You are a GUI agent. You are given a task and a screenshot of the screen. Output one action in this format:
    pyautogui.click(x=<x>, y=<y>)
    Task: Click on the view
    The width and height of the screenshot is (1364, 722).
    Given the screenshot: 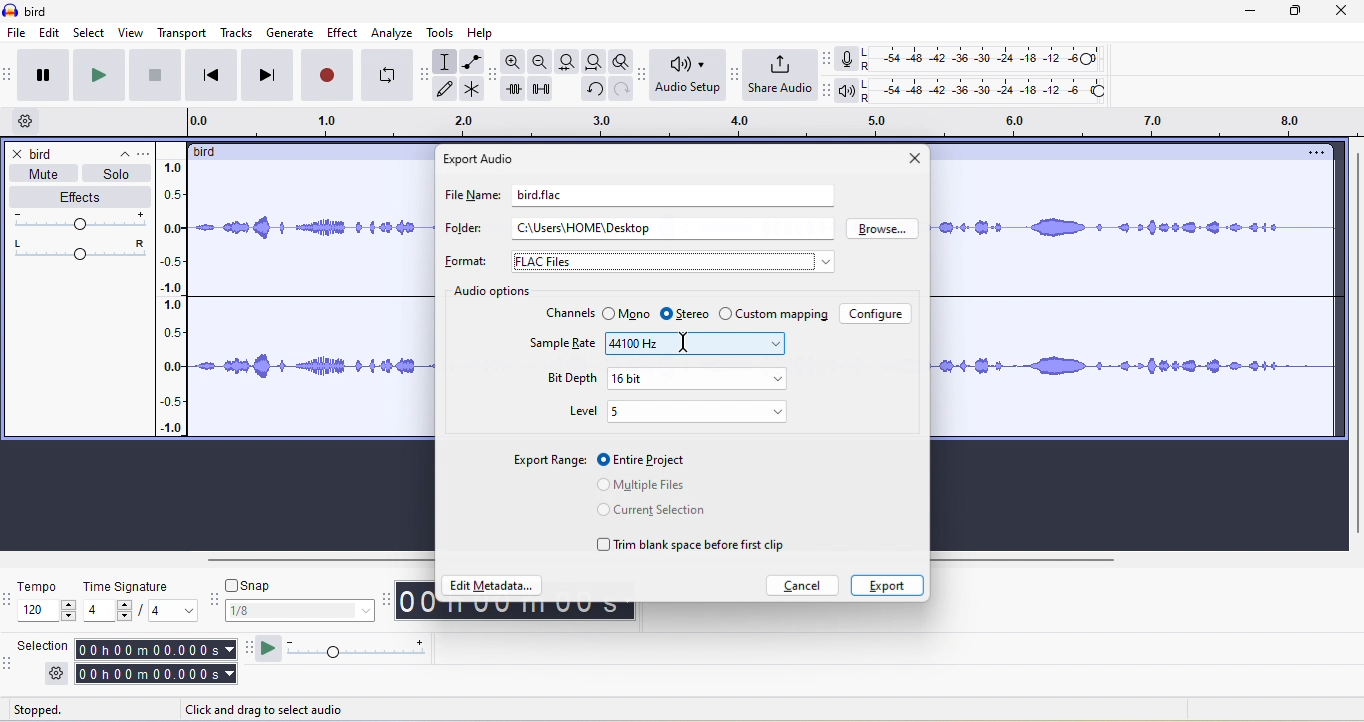 What is the action you would take?
    pyautogui.click(x=131, y=33)
    